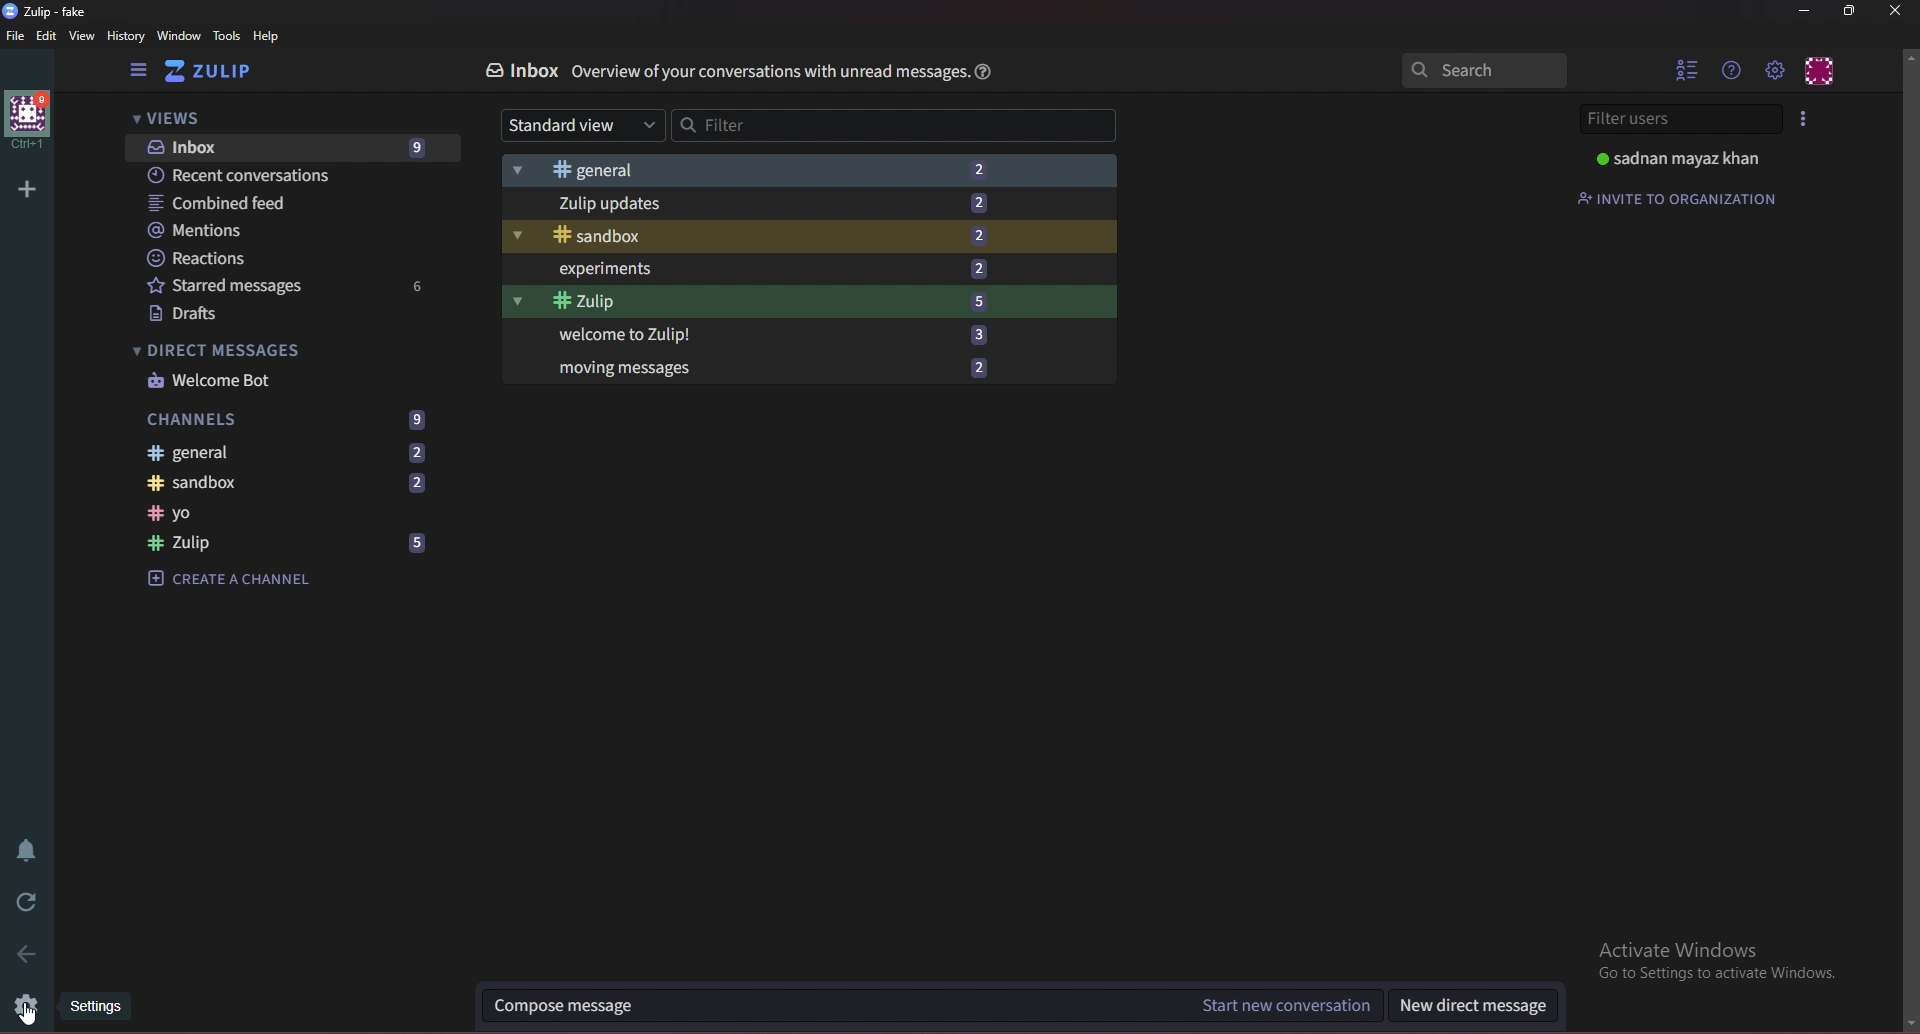  Describe the element at coordinates (264, 258) in the screenshot. I see `reactions` at that location.